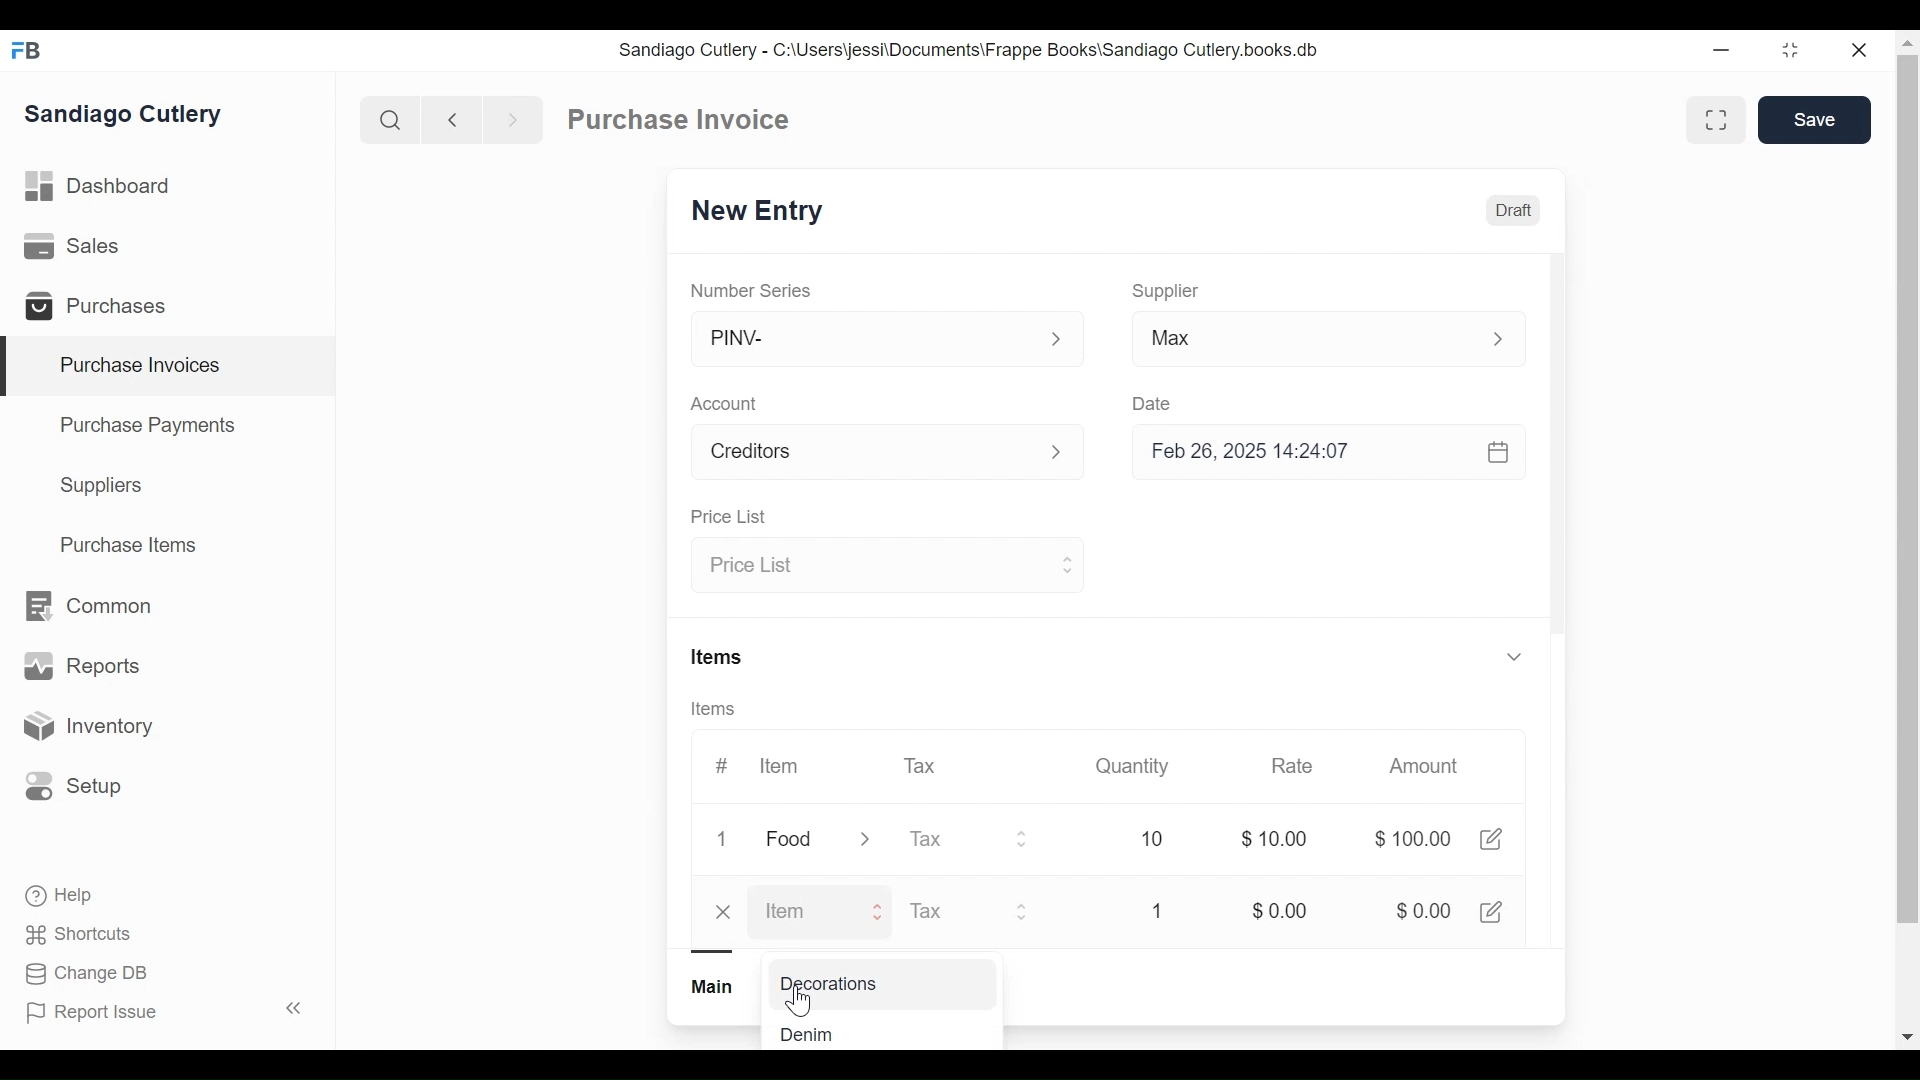 Image resolution: width=1920 pixels, height=1080 pixels. I want to click on Tax, so click(925, 764).